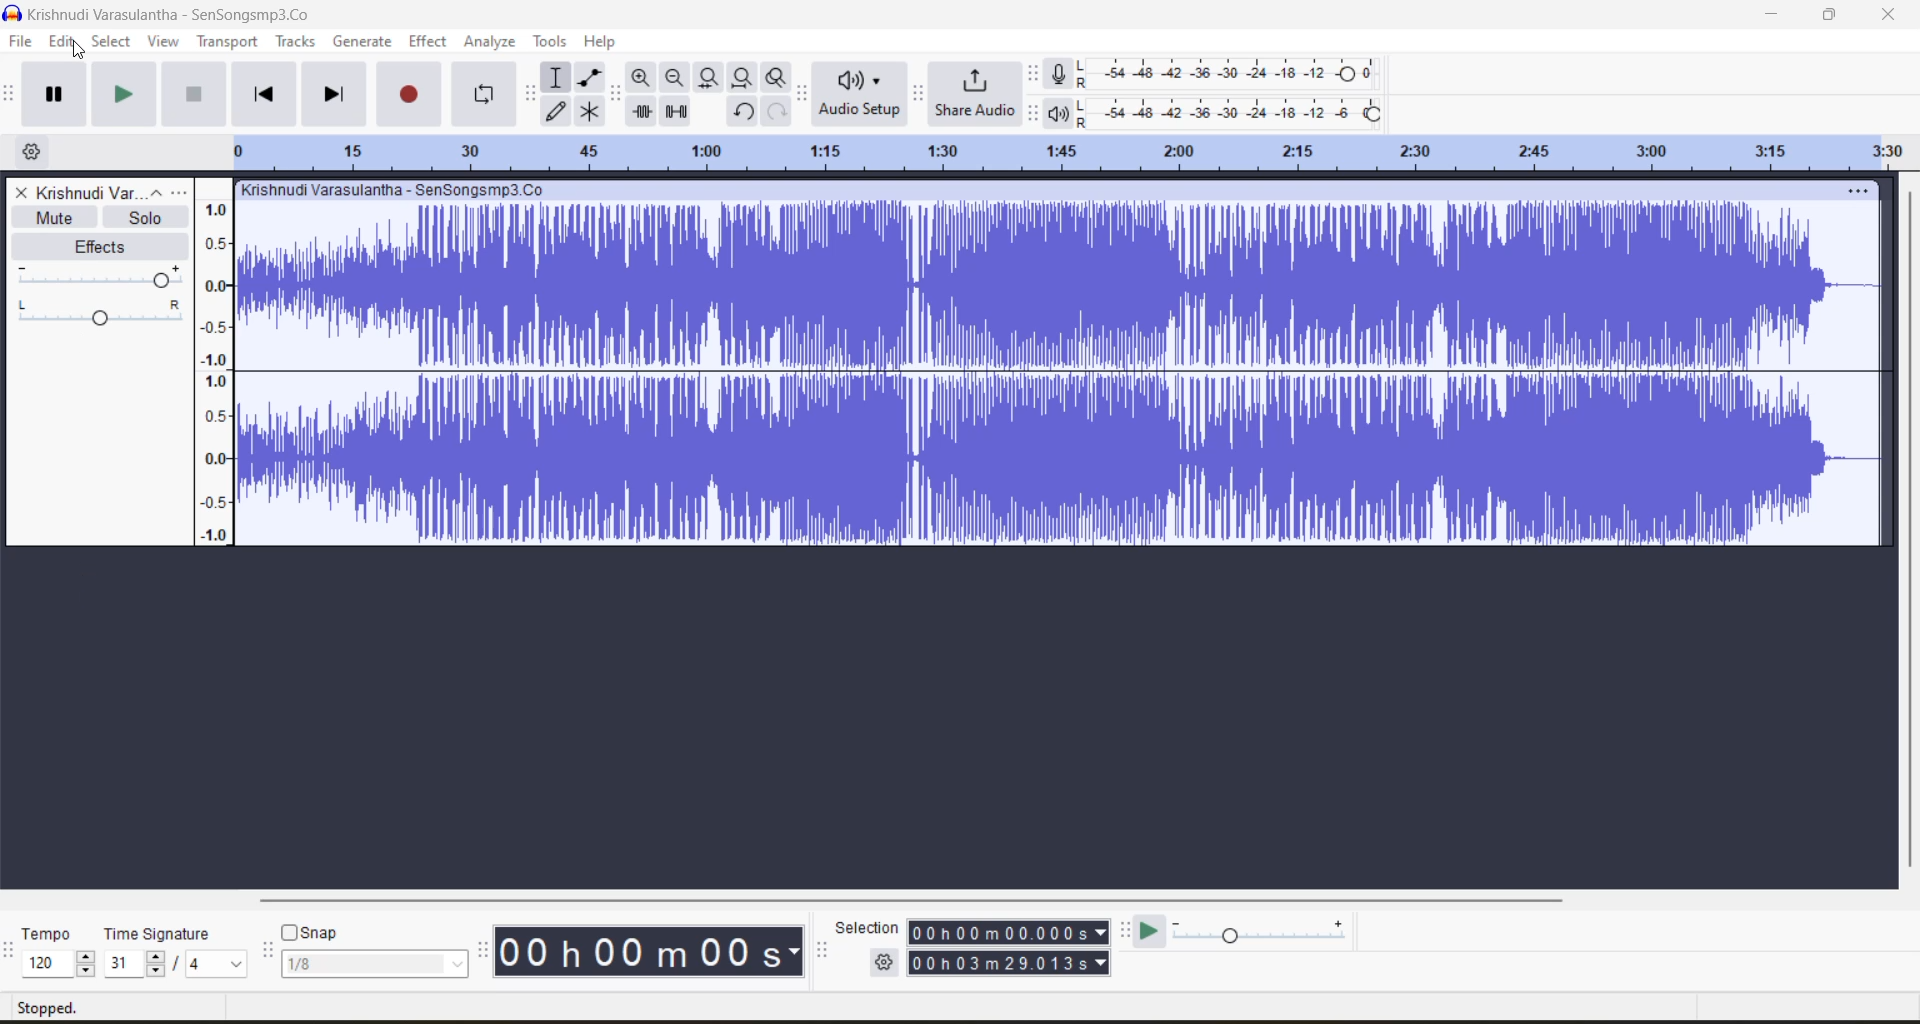 The height and width of the screenshot is (1024, 1920). I want to click on edit tool bar, so click(614, 93).